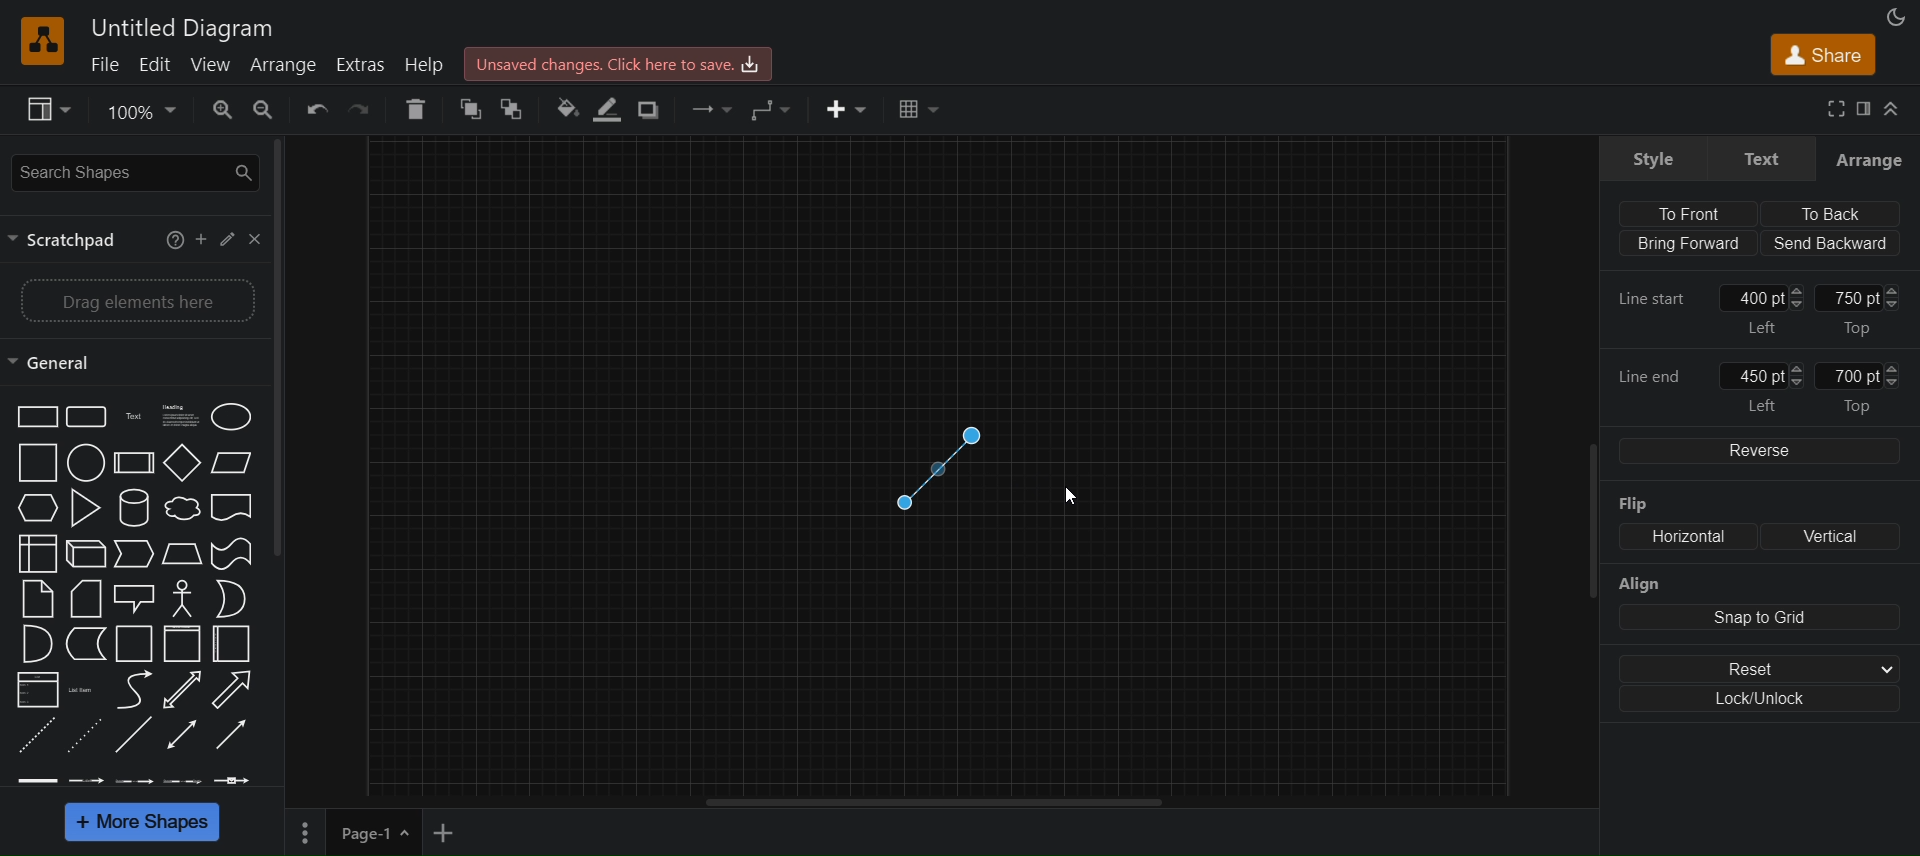  What do you see at coordinates (88, 781) in the screenshot?
I see `connector 2` at bounding box center [88, 781].